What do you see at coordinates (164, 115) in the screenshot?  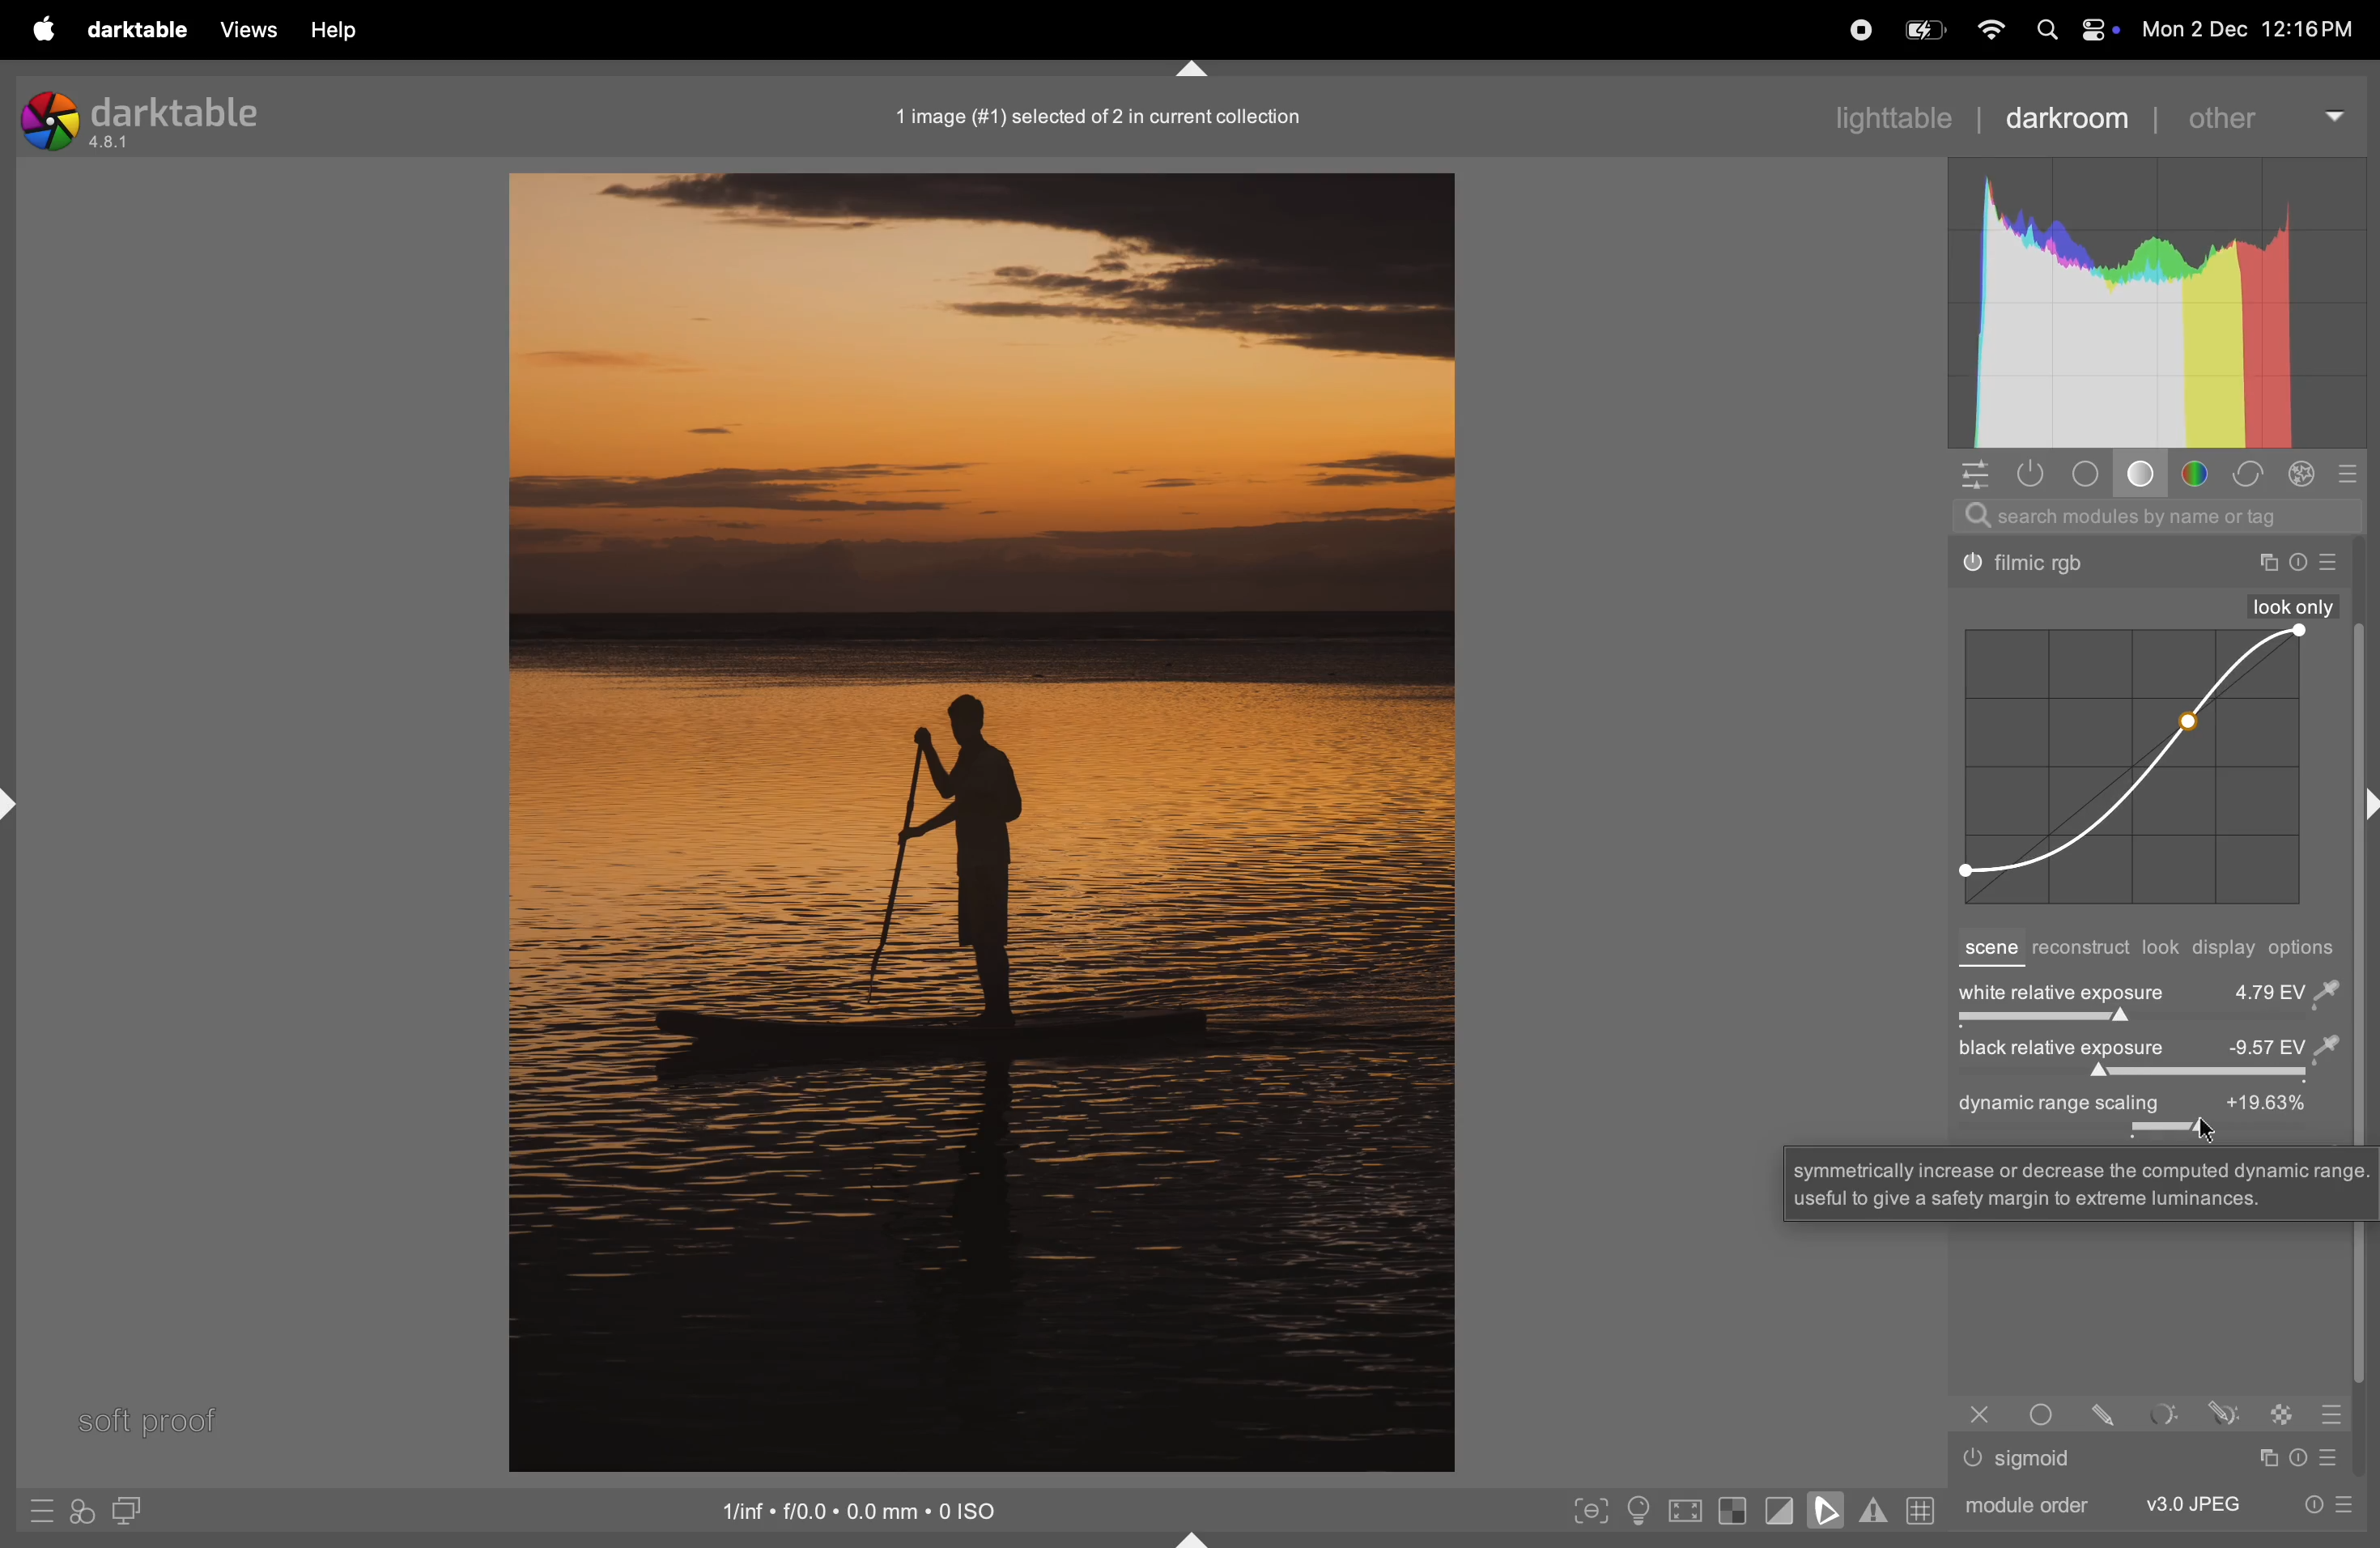 I see `darktable version` at bounding box center [164, 115].